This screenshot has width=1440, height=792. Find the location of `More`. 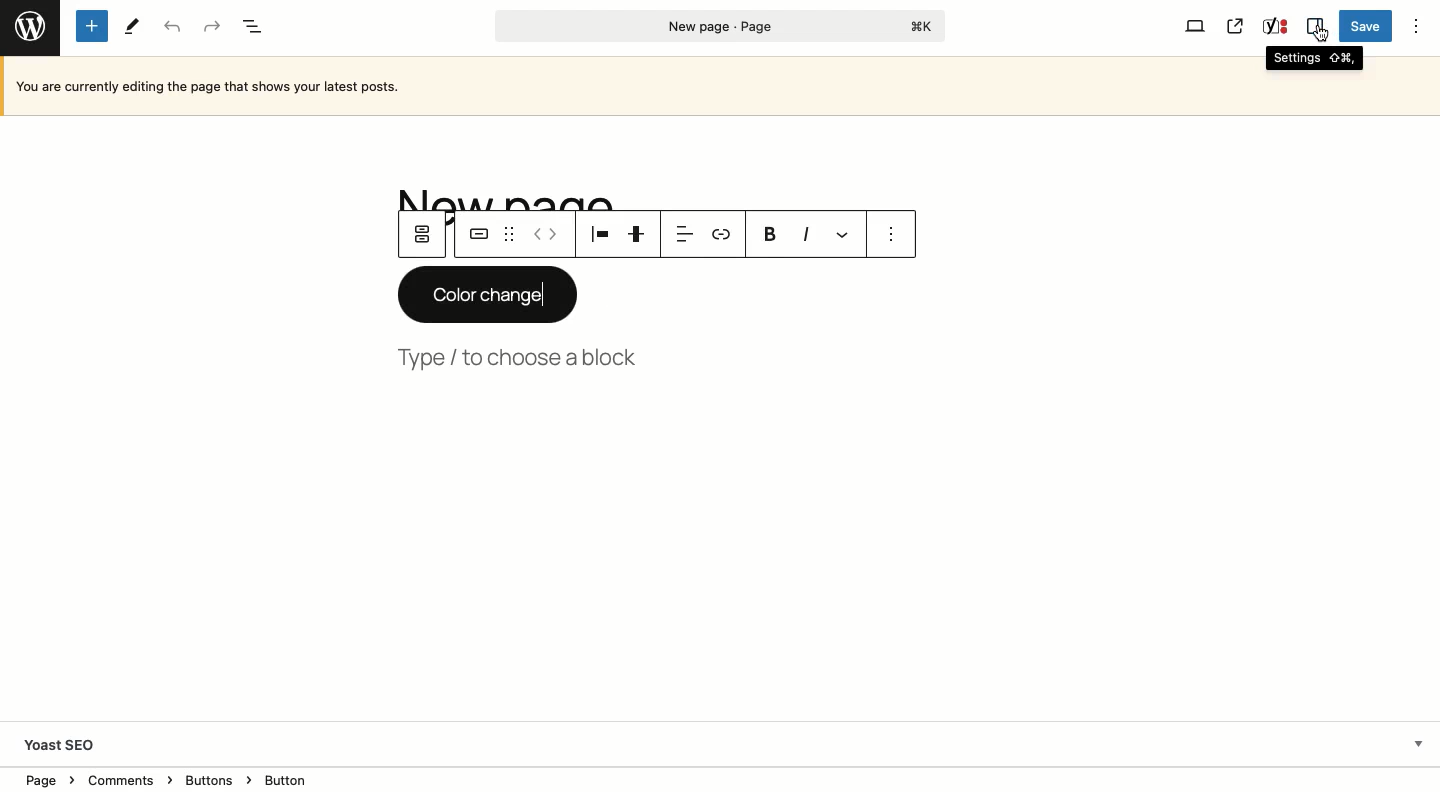

More is located at coordinates (845, 234).